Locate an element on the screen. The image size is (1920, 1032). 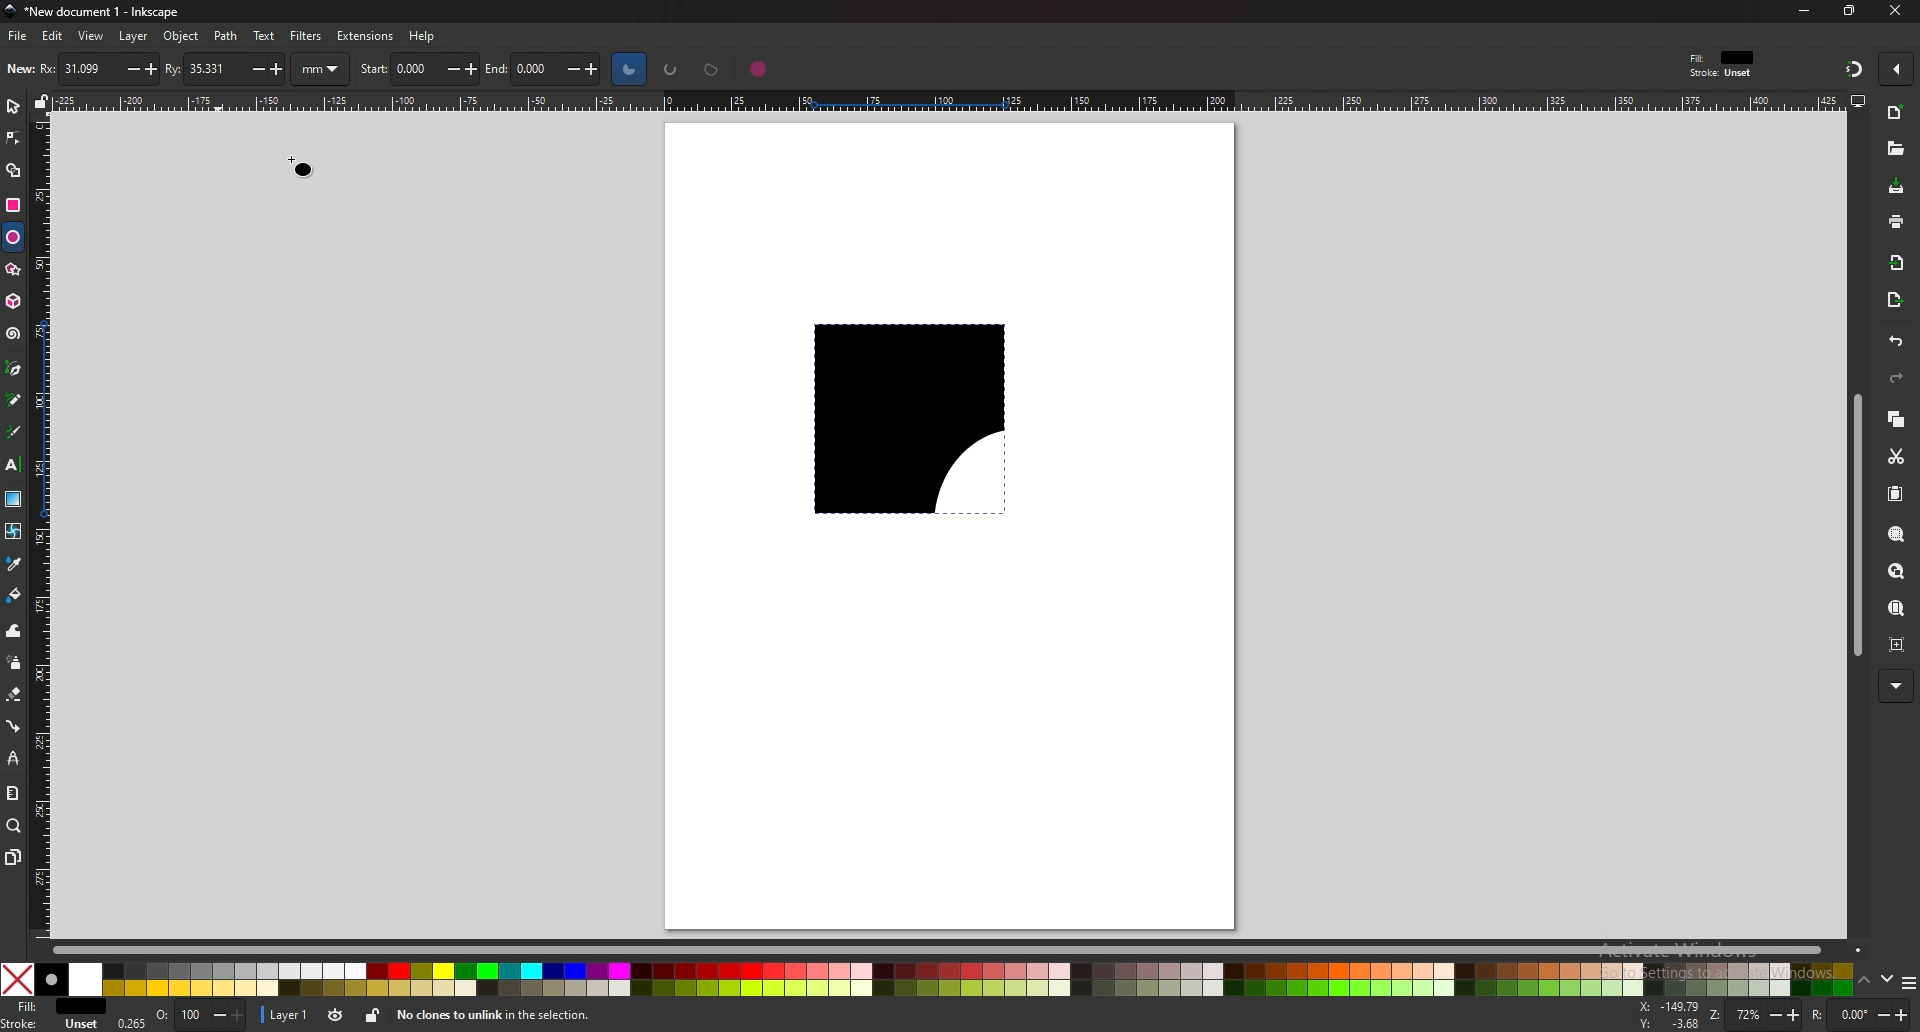
star is located at coordinates (13, 269).